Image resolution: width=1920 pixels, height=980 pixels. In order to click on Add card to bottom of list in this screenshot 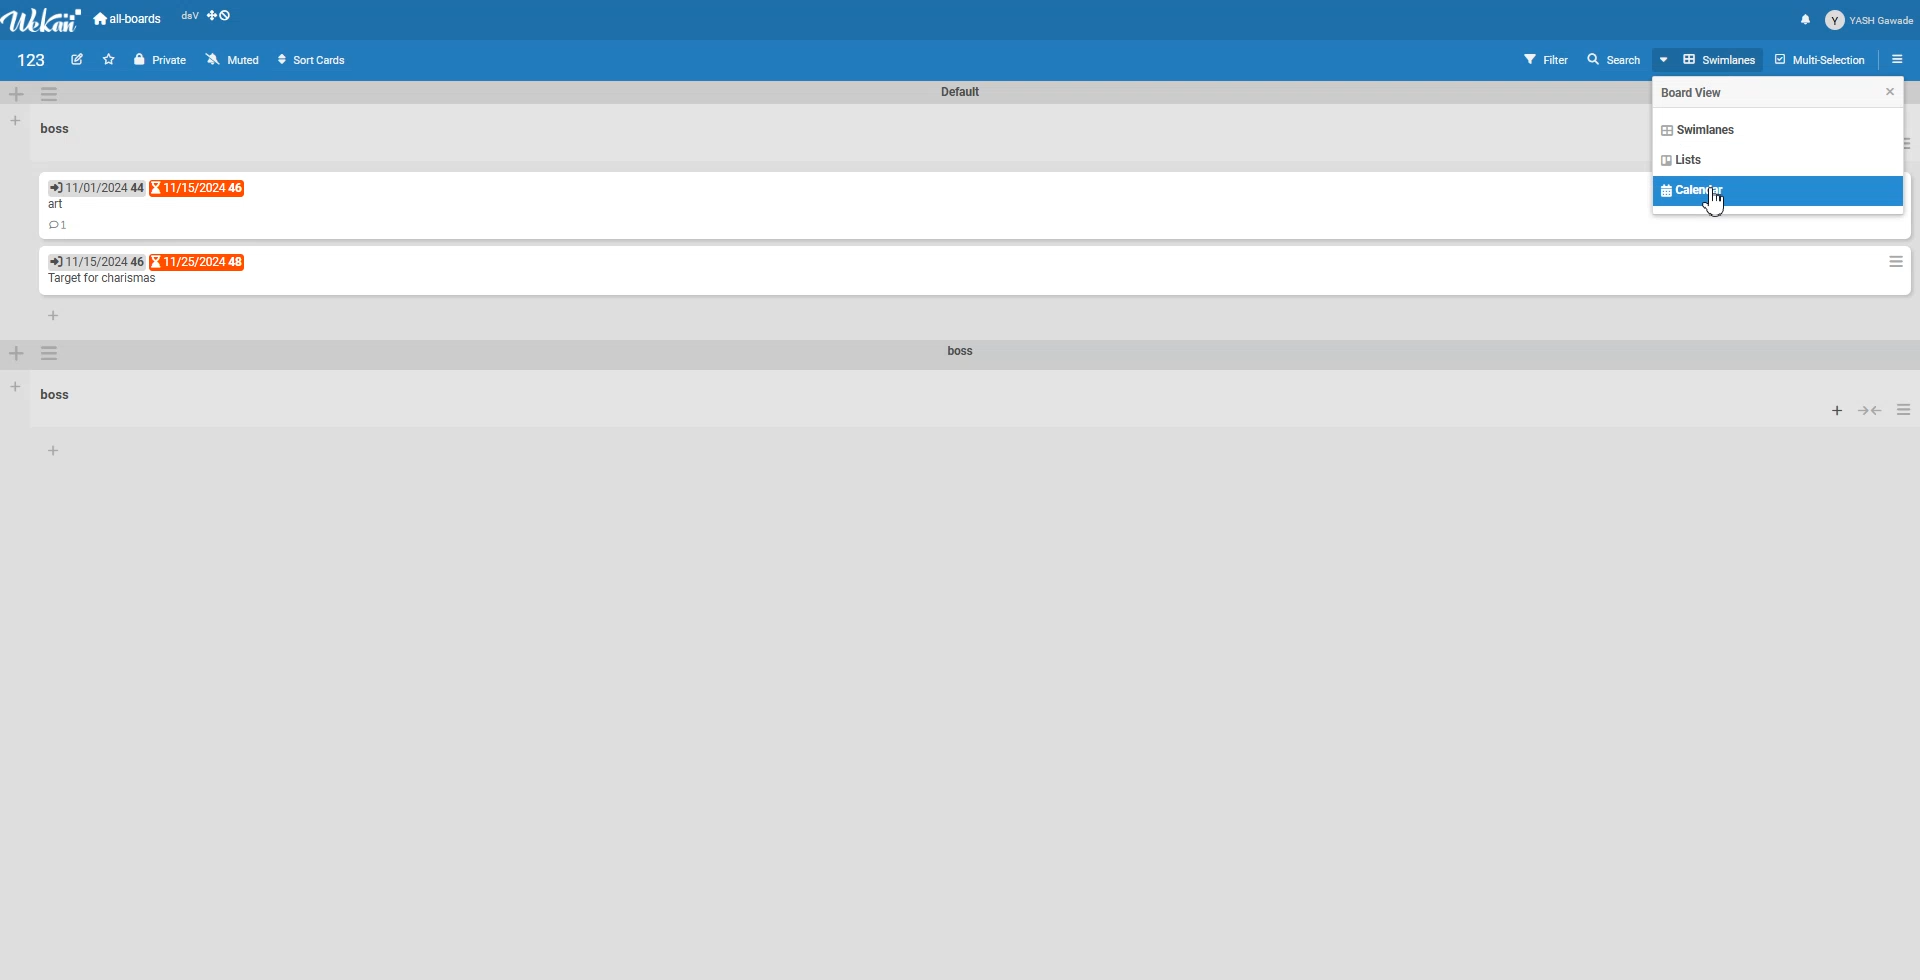, I will do `click(54, 314)`.